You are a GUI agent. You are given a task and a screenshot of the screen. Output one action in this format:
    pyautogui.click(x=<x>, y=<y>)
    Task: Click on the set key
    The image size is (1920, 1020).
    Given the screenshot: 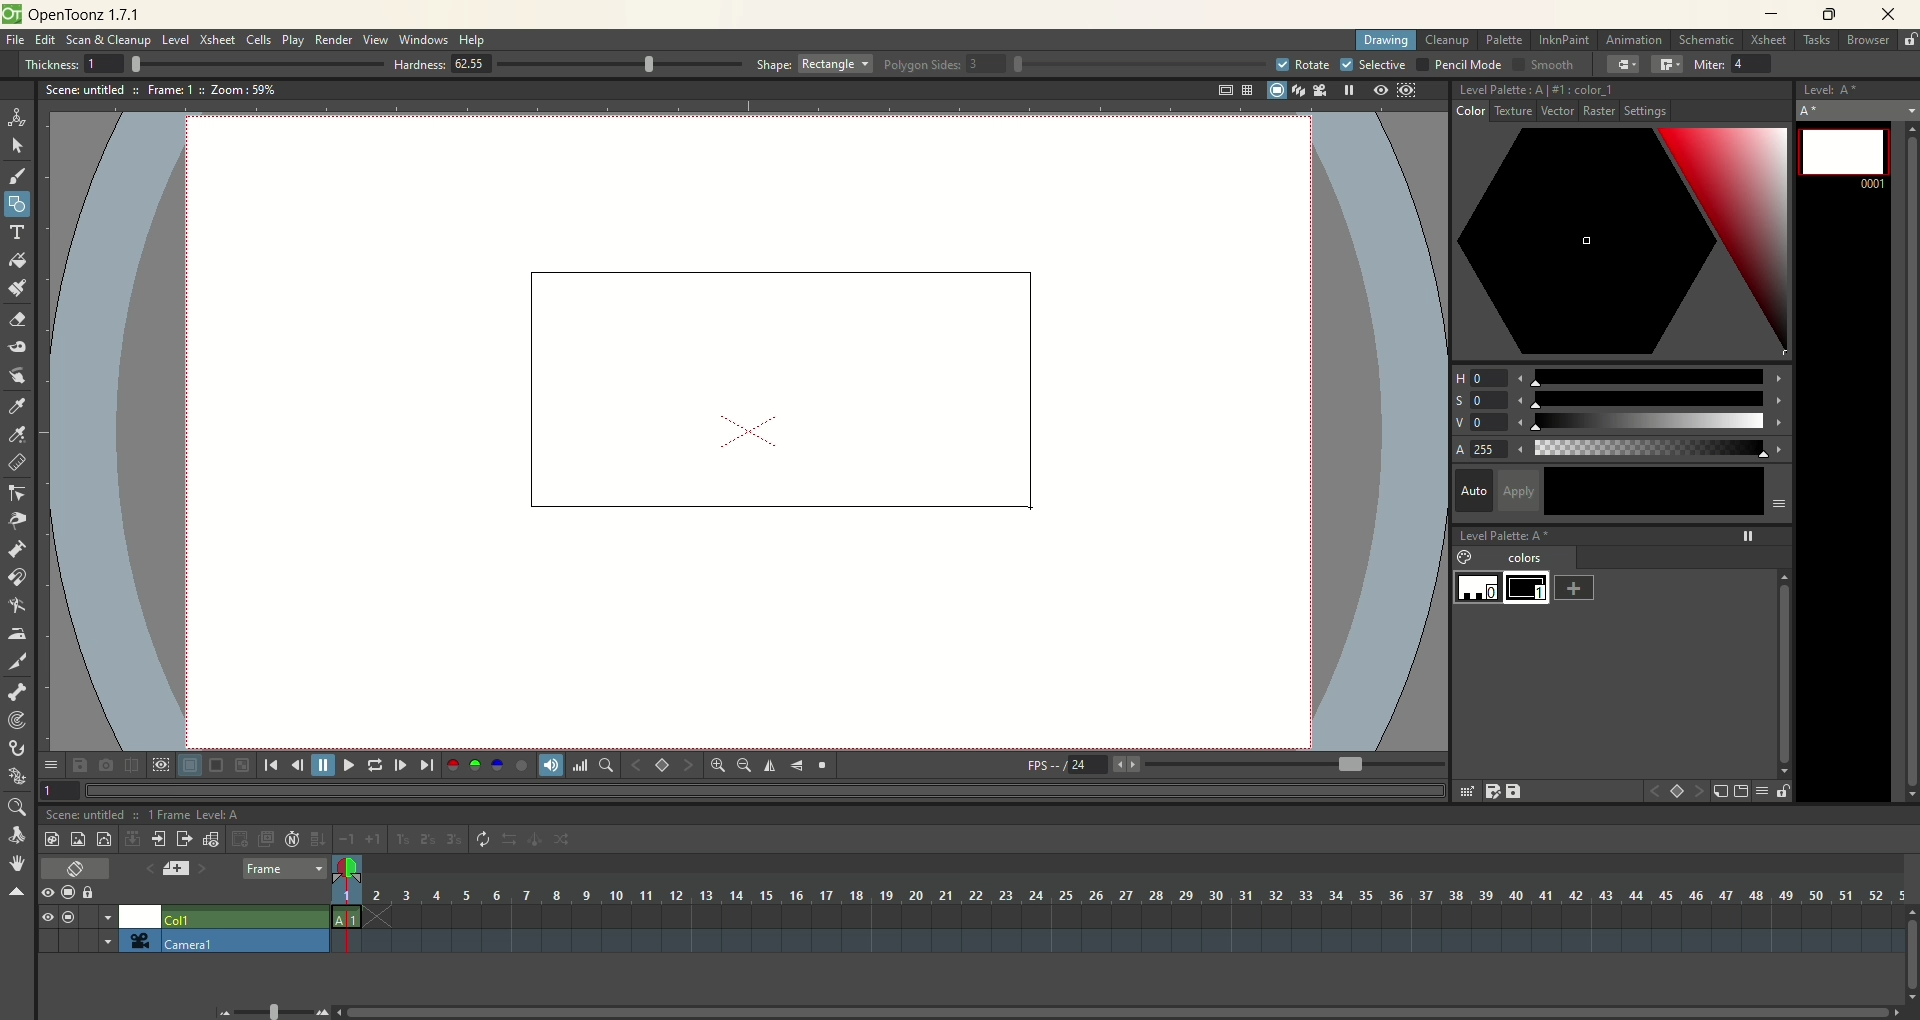 What is the action you would take?
    pyautogui.click(x=1679, y=793)
    